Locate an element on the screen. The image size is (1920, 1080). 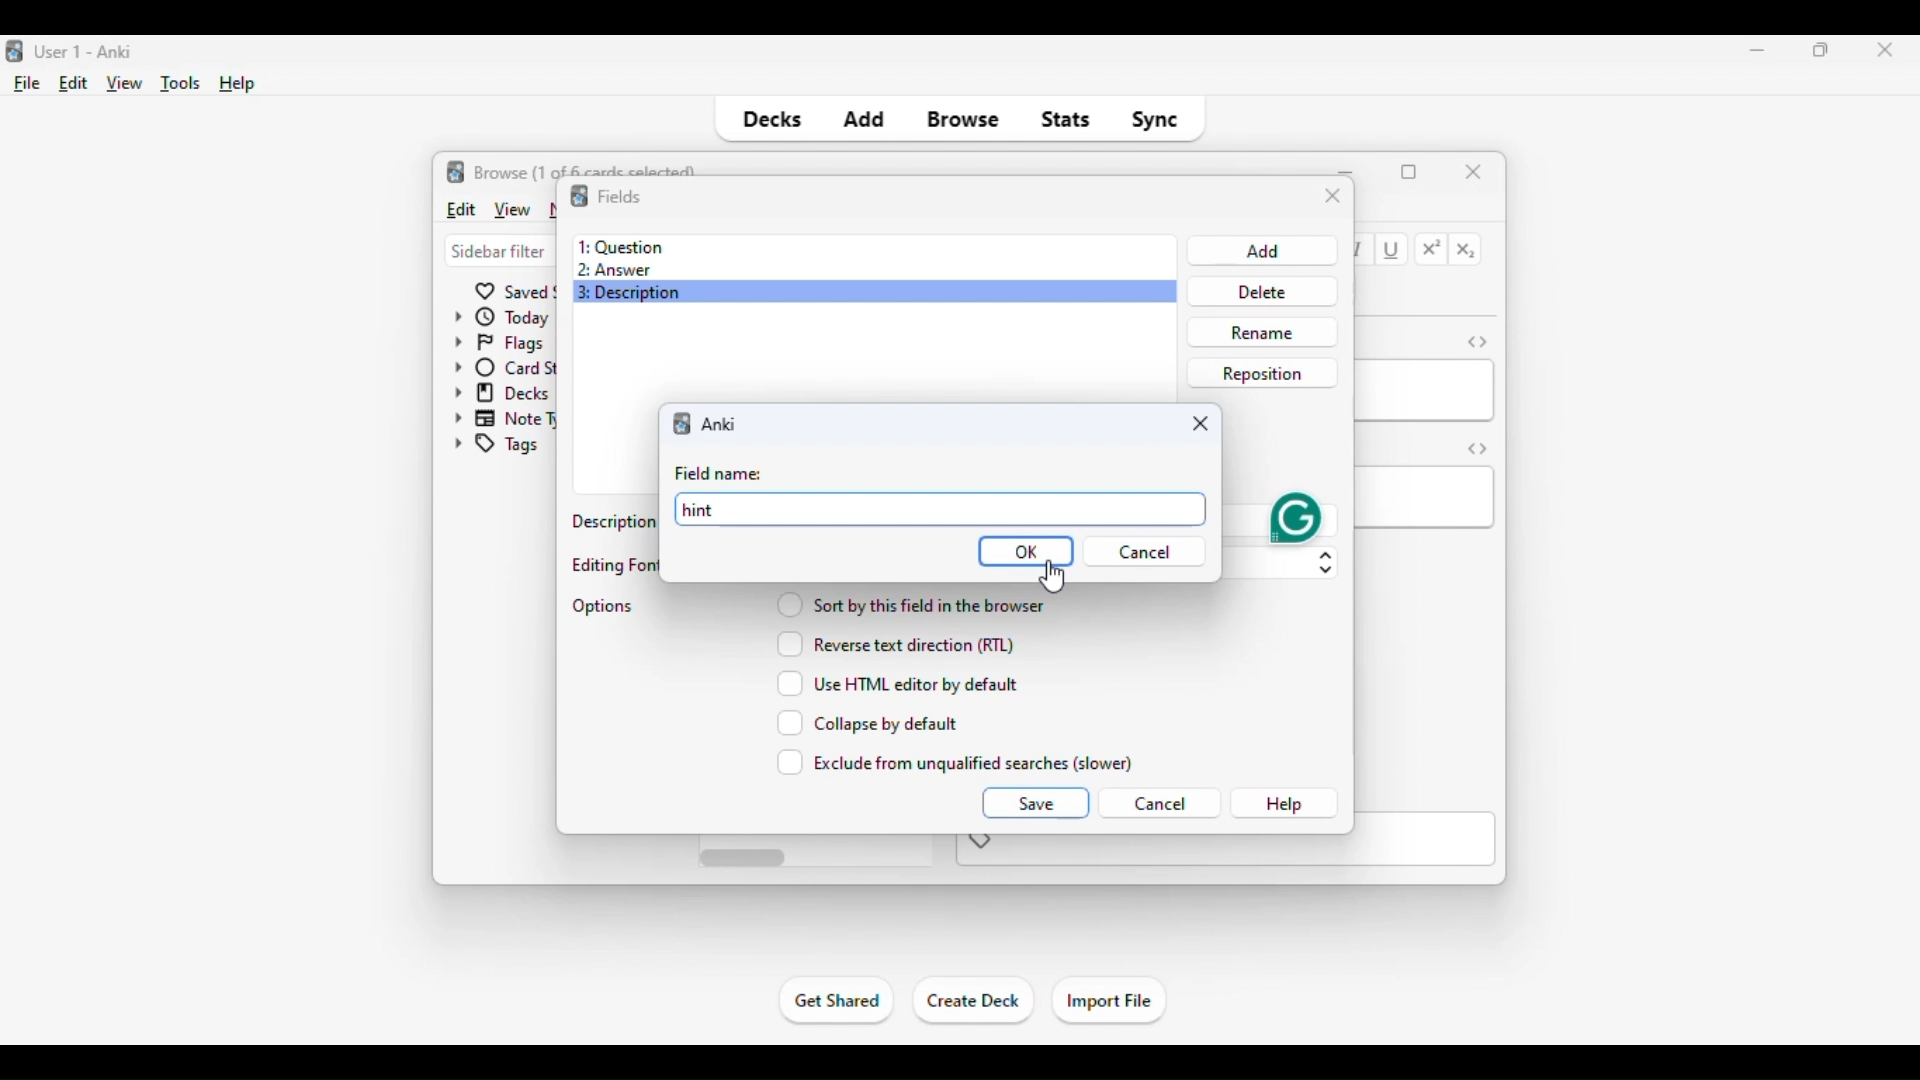
minimize is located at coordinates (1348, 170).